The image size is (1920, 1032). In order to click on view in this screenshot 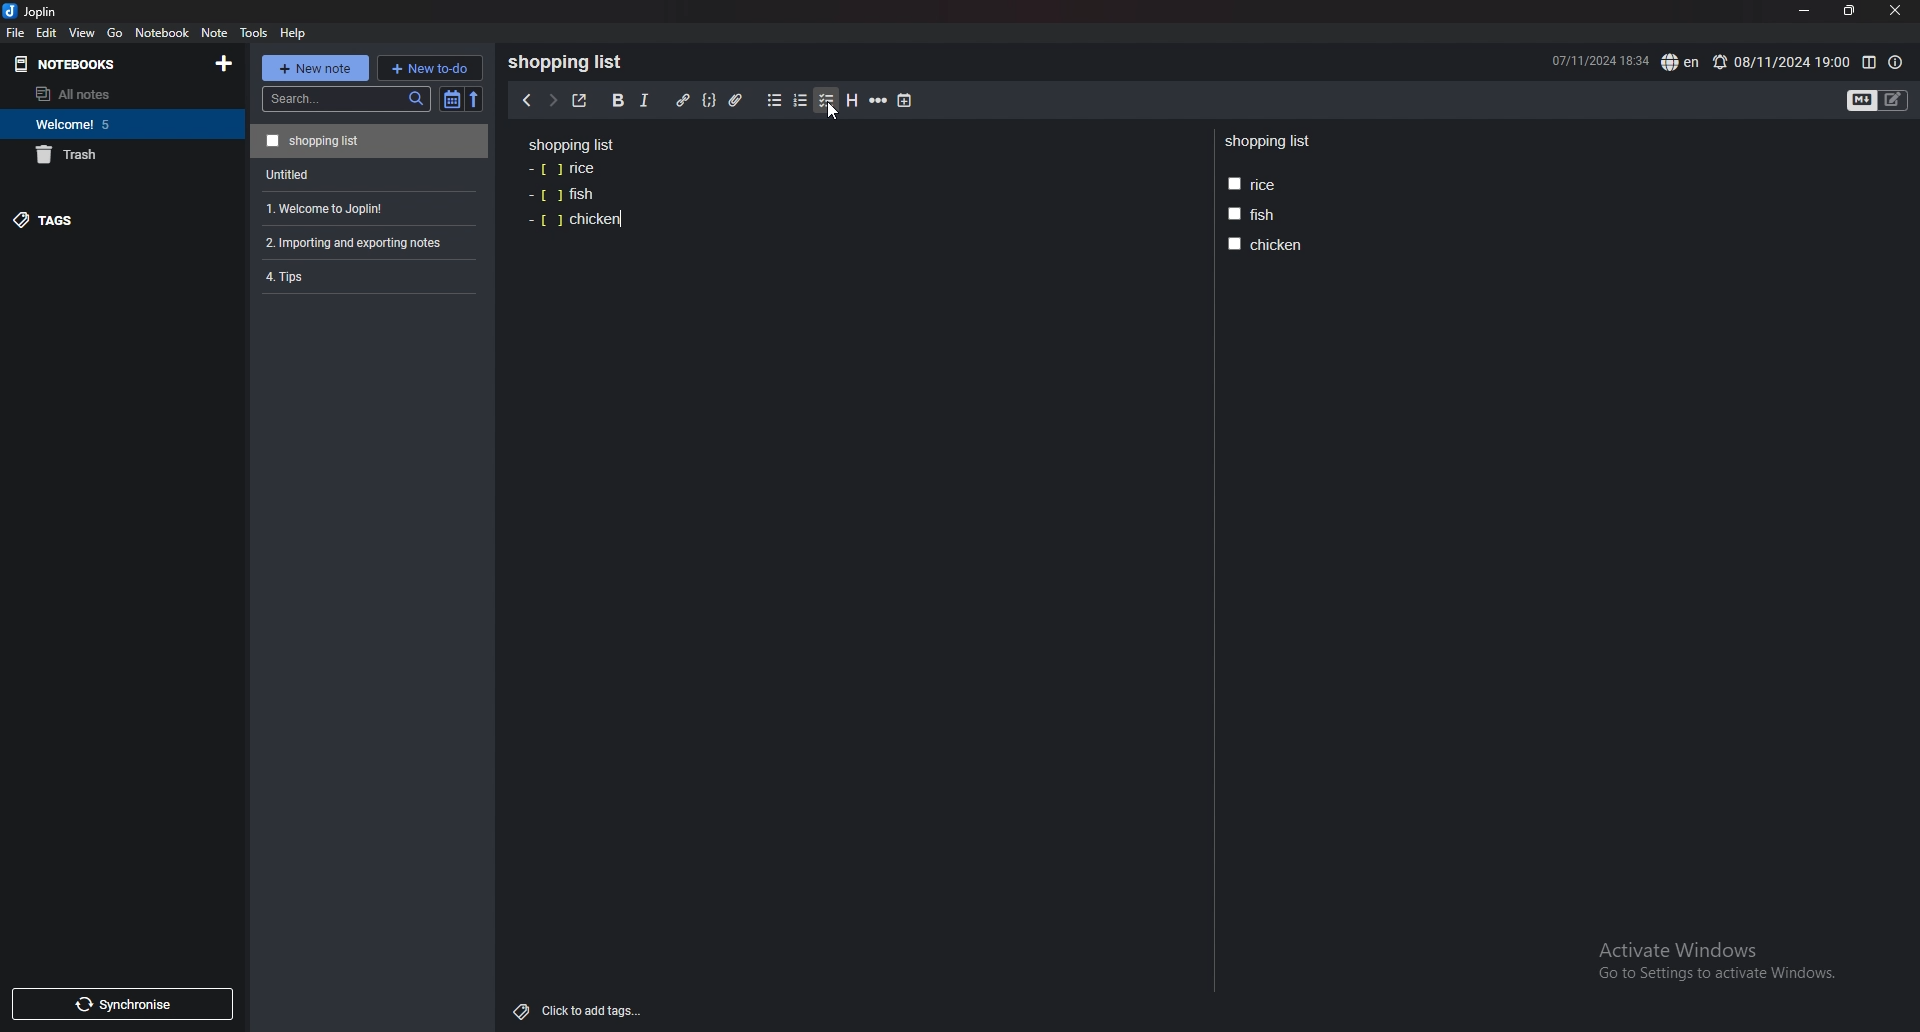, I will do `click(84, 32)`.